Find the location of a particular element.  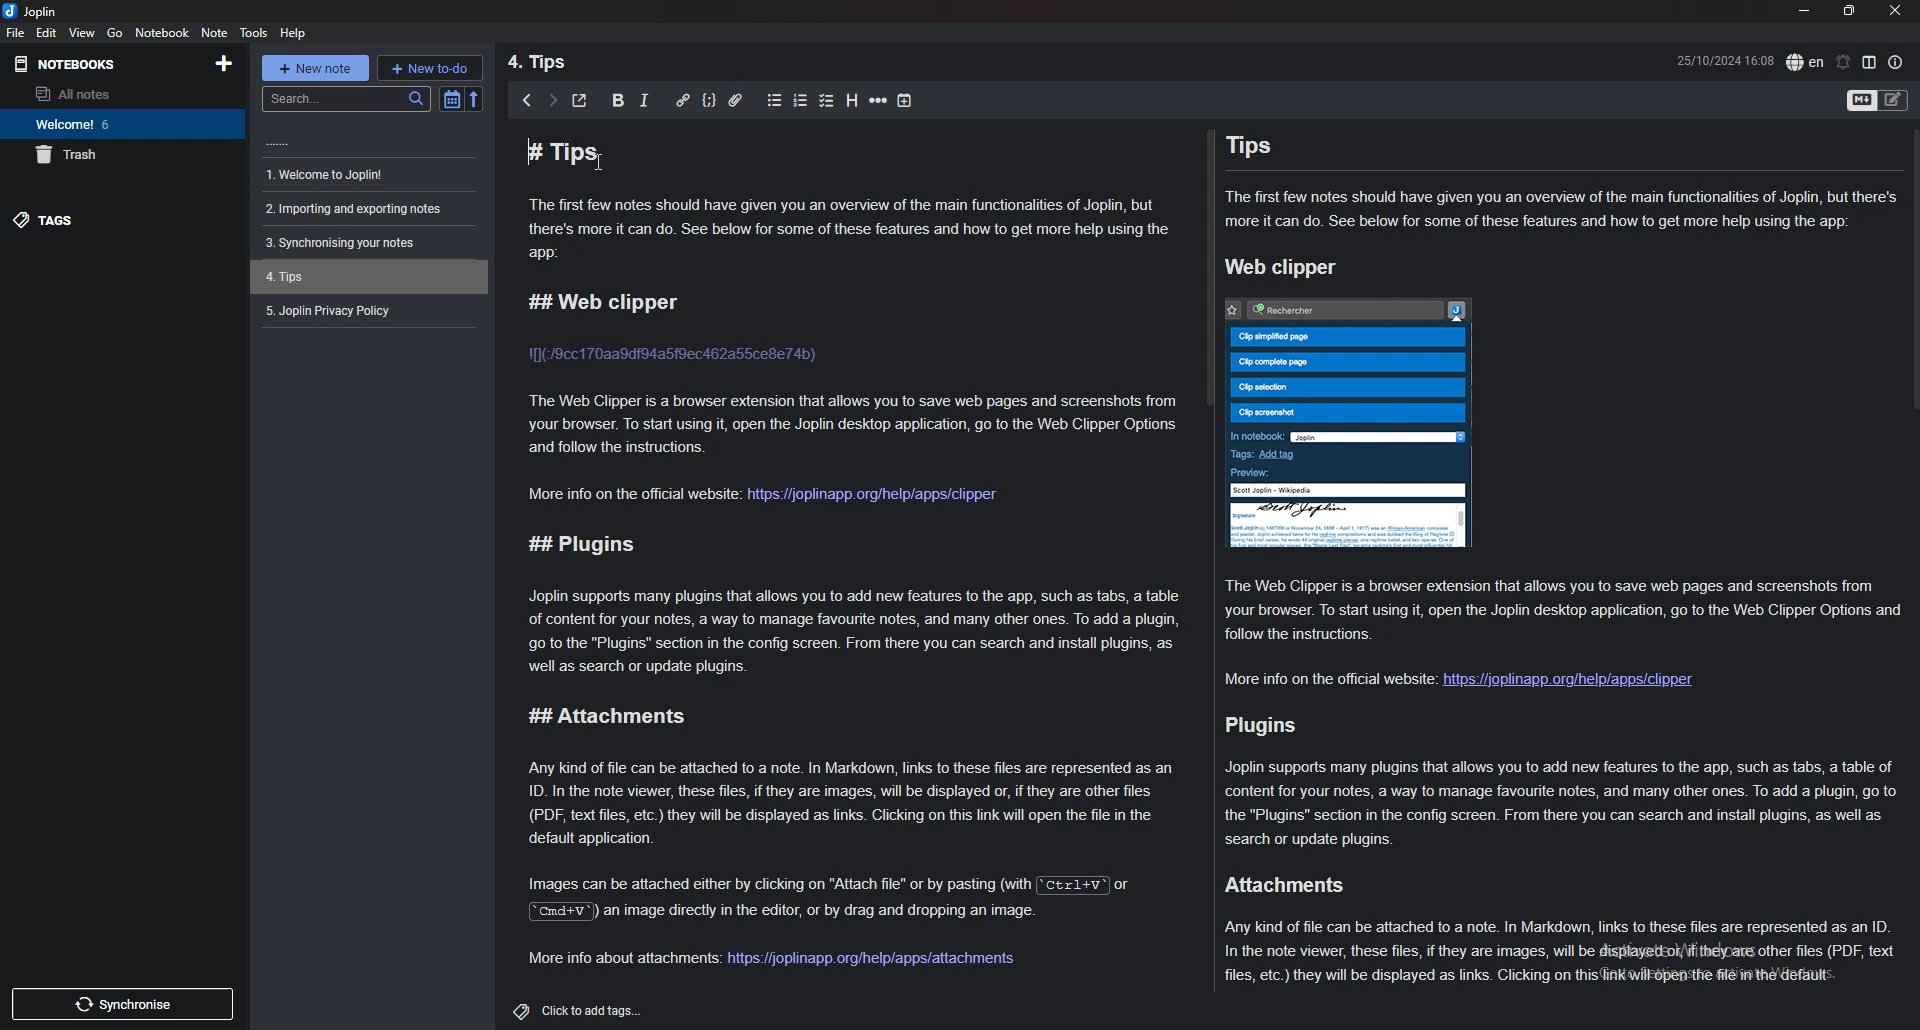

toggle editor layout is located at coordinates (1871, 62).